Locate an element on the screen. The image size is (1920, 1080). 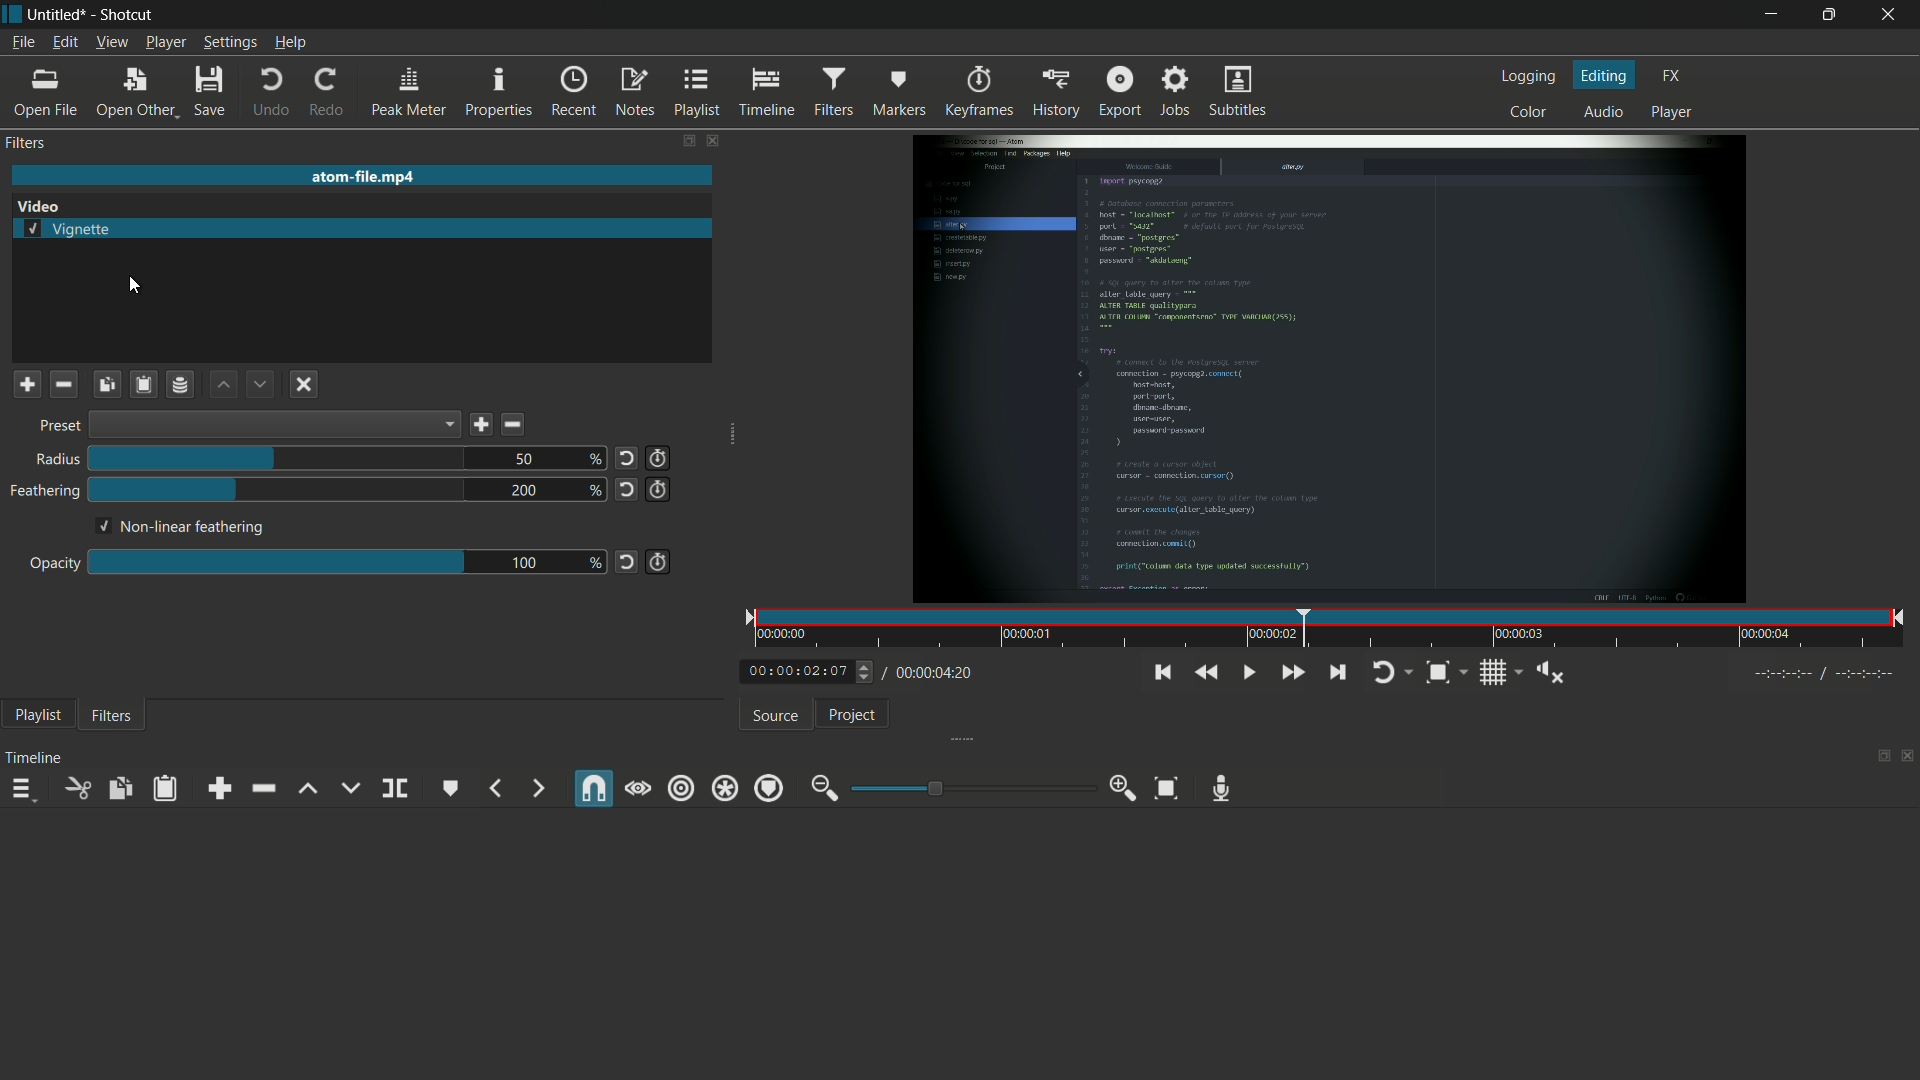
save is located at coordinates (478, 426).